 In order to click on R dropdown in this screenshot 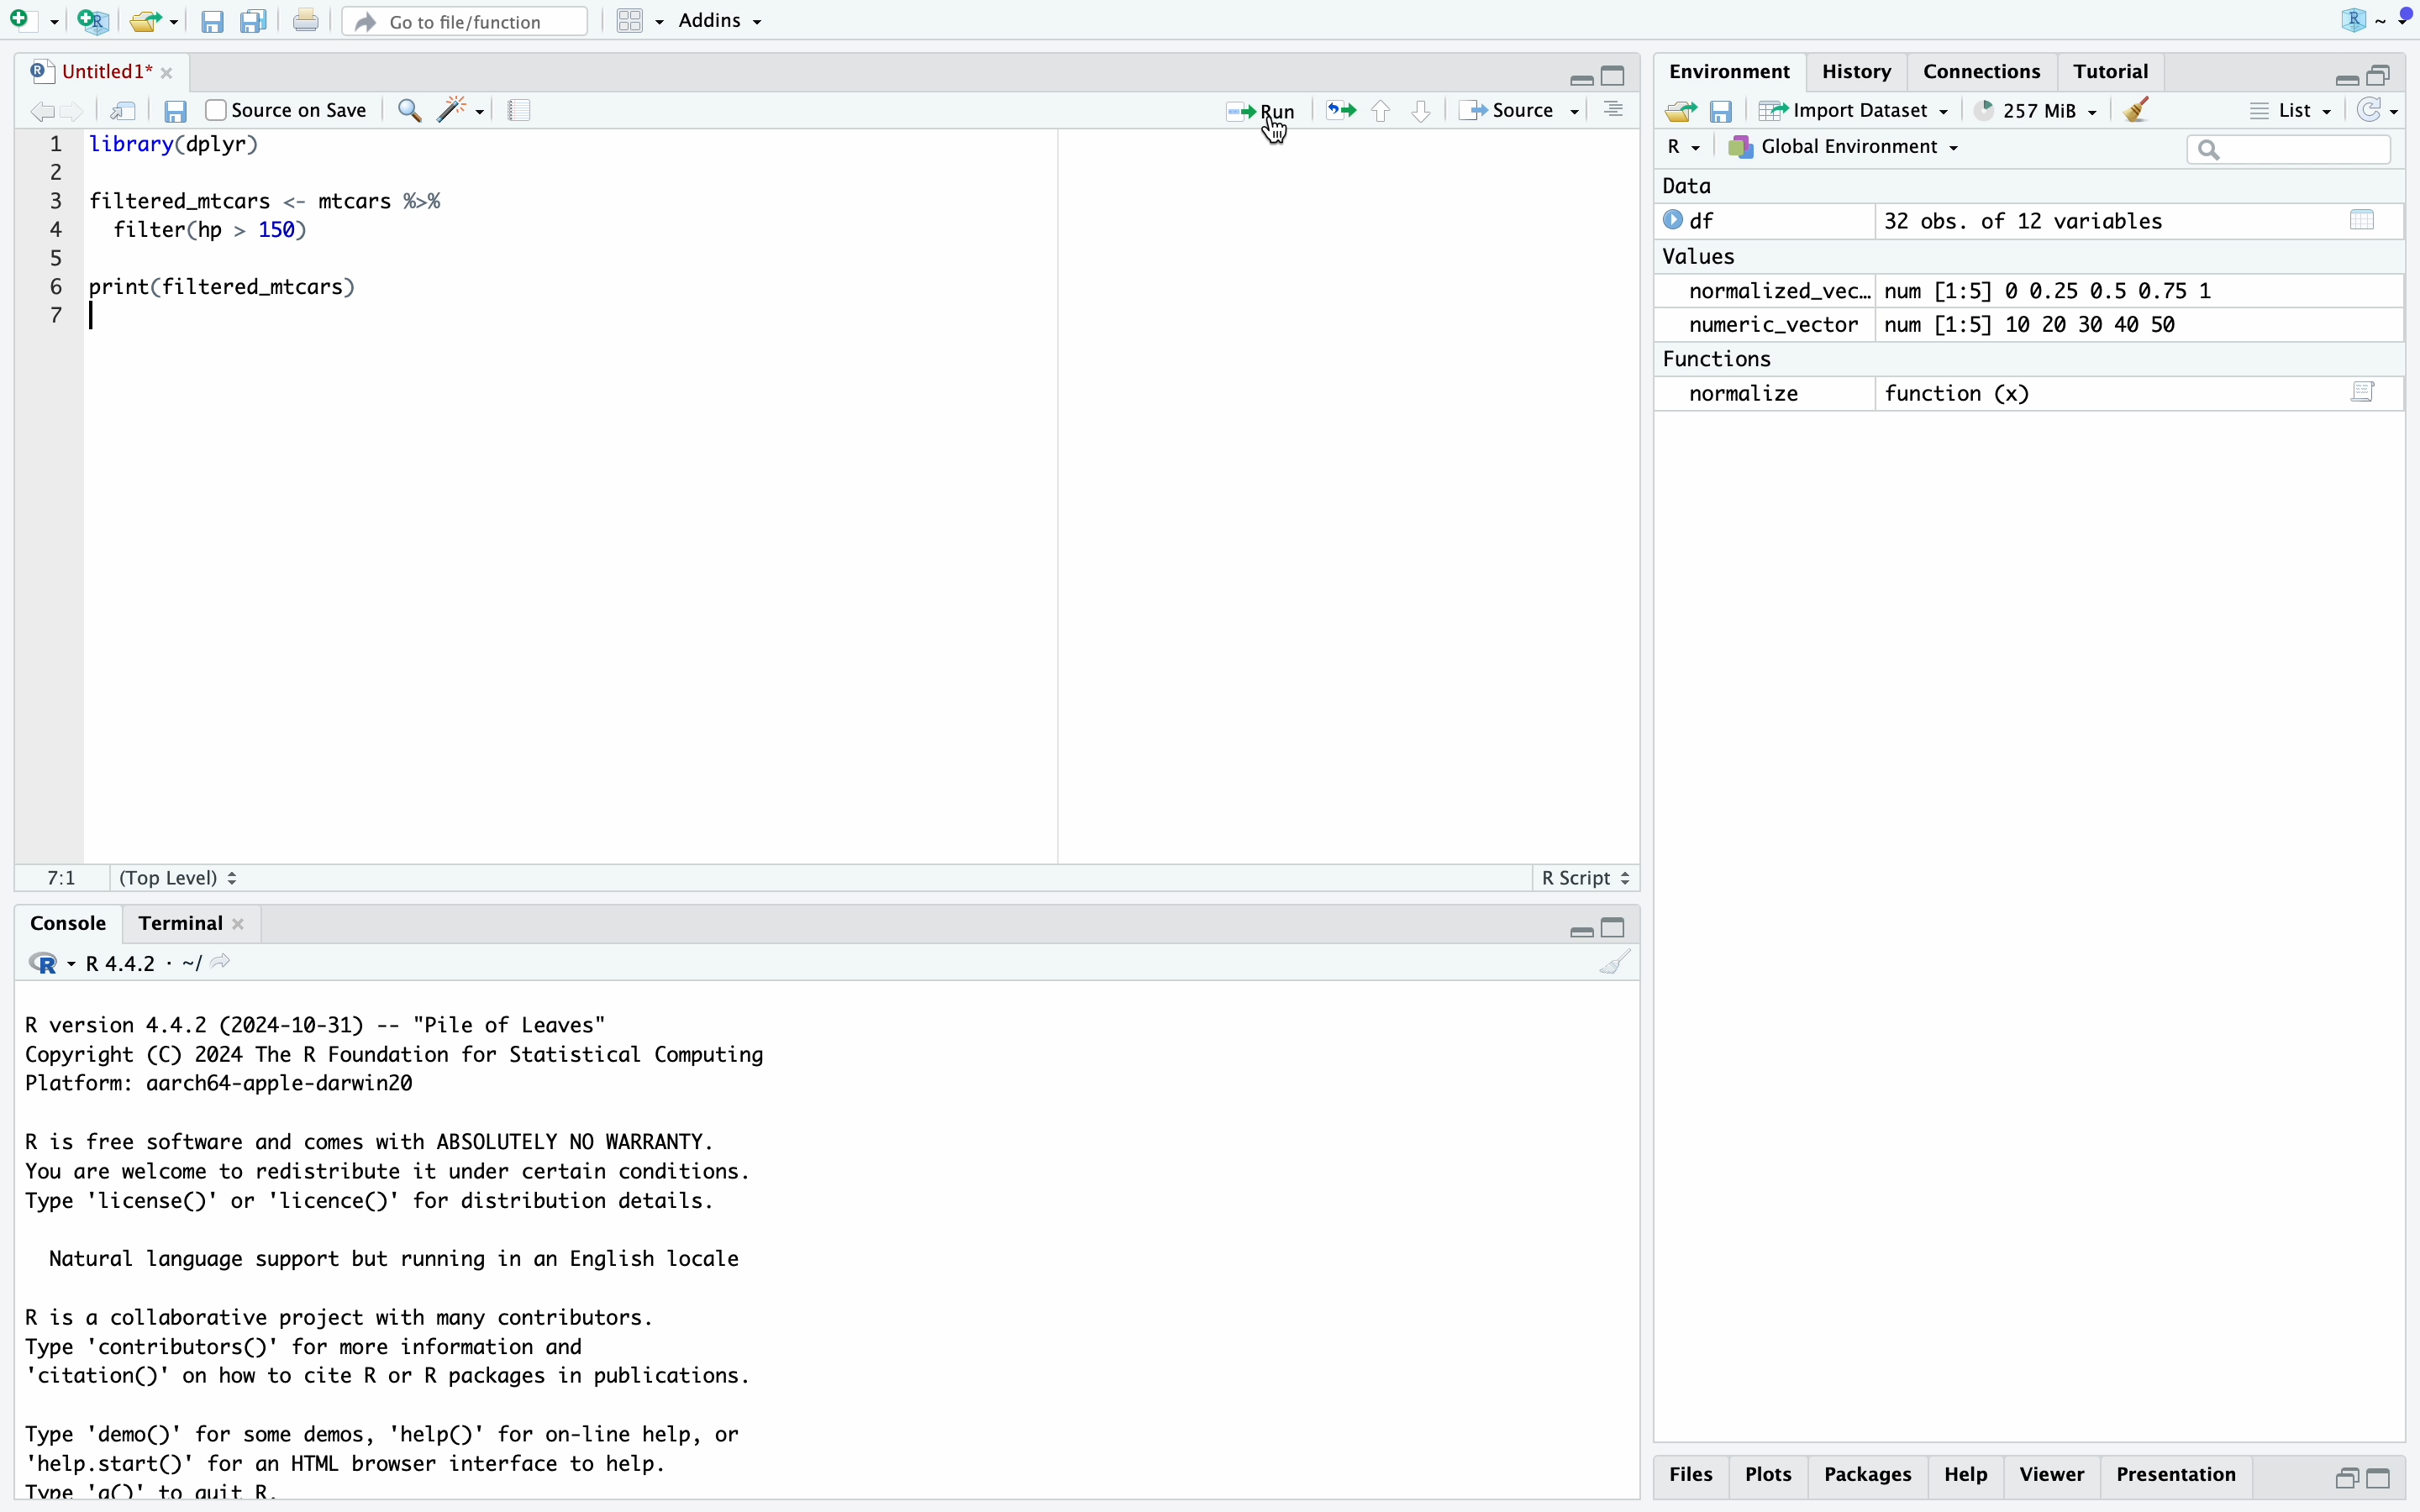, I will do `click(1684, 147)`.